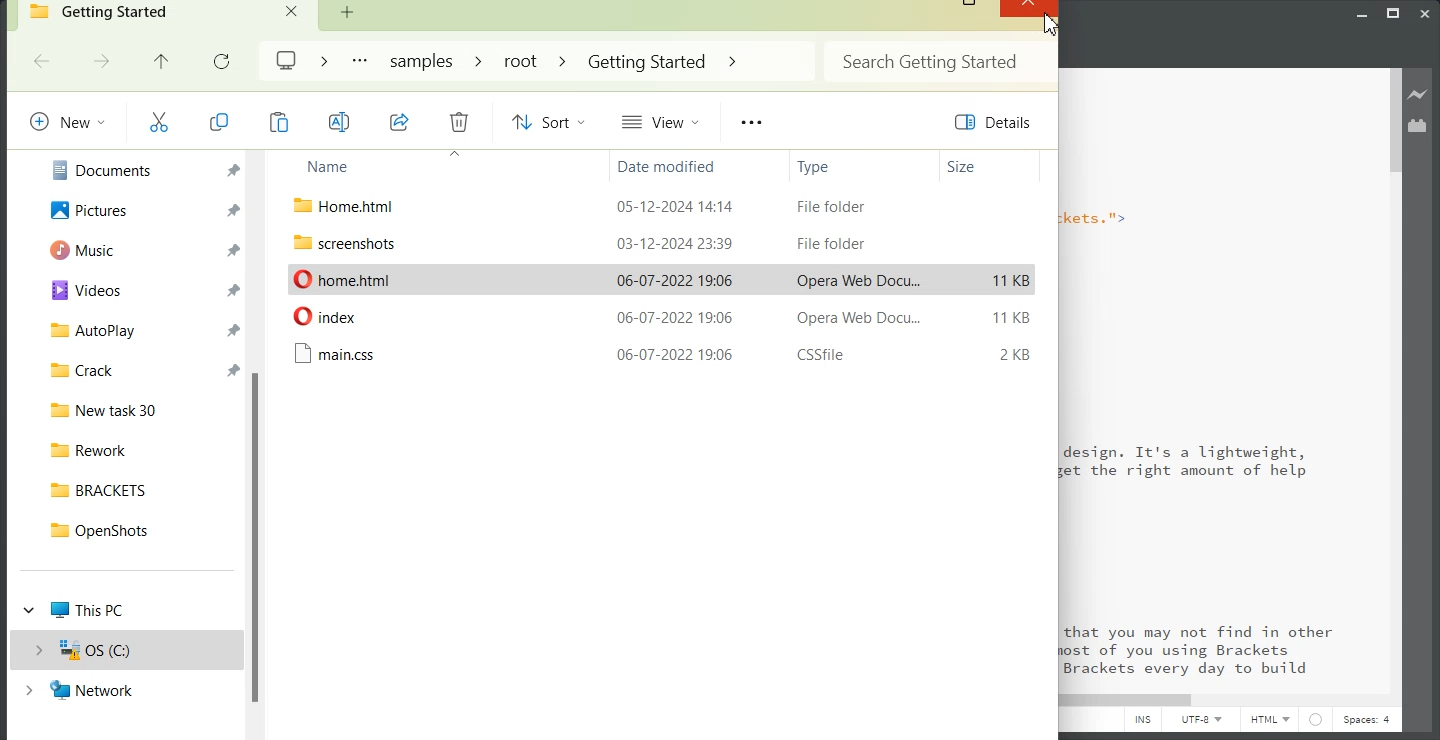  What do you see at coordinates (1014, 356) in the screenshot?
I see `2KB` at bounding box center [1014, 356].